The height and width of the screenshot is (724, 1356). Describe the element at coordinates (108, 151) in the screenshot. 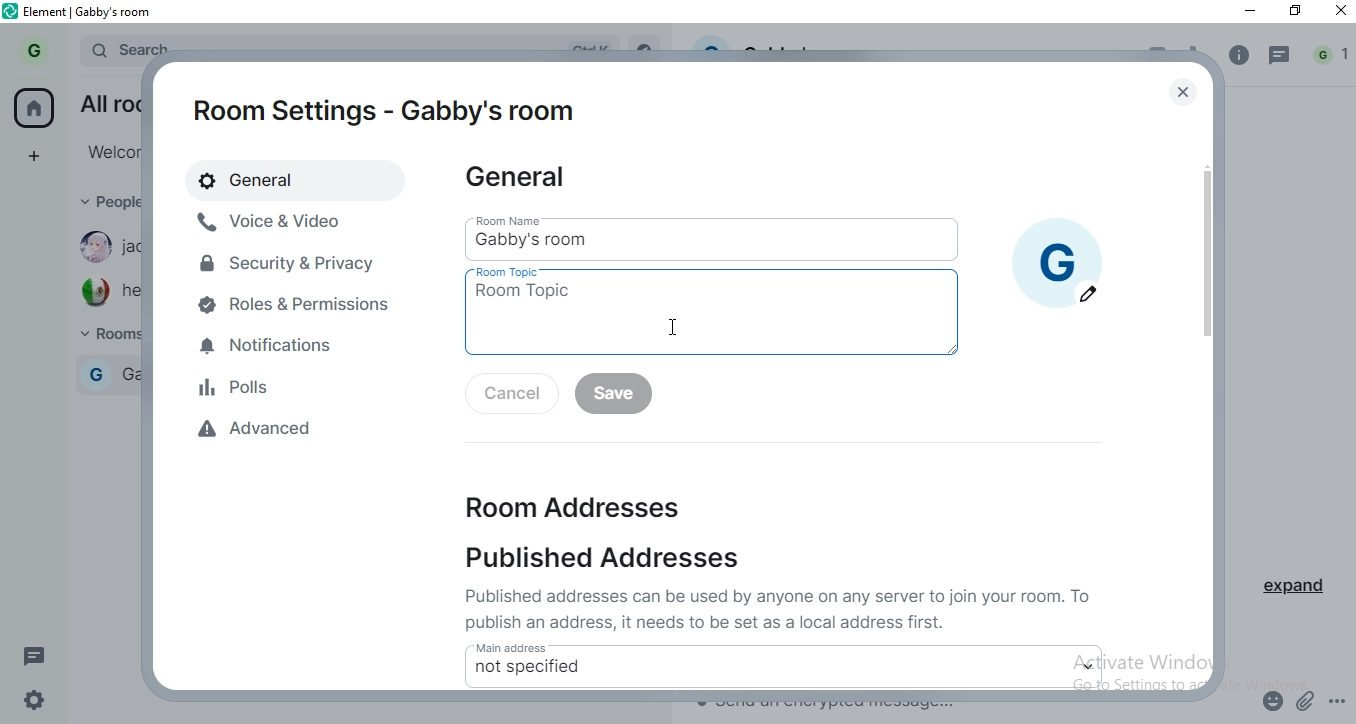

I see `welcome` at that location.